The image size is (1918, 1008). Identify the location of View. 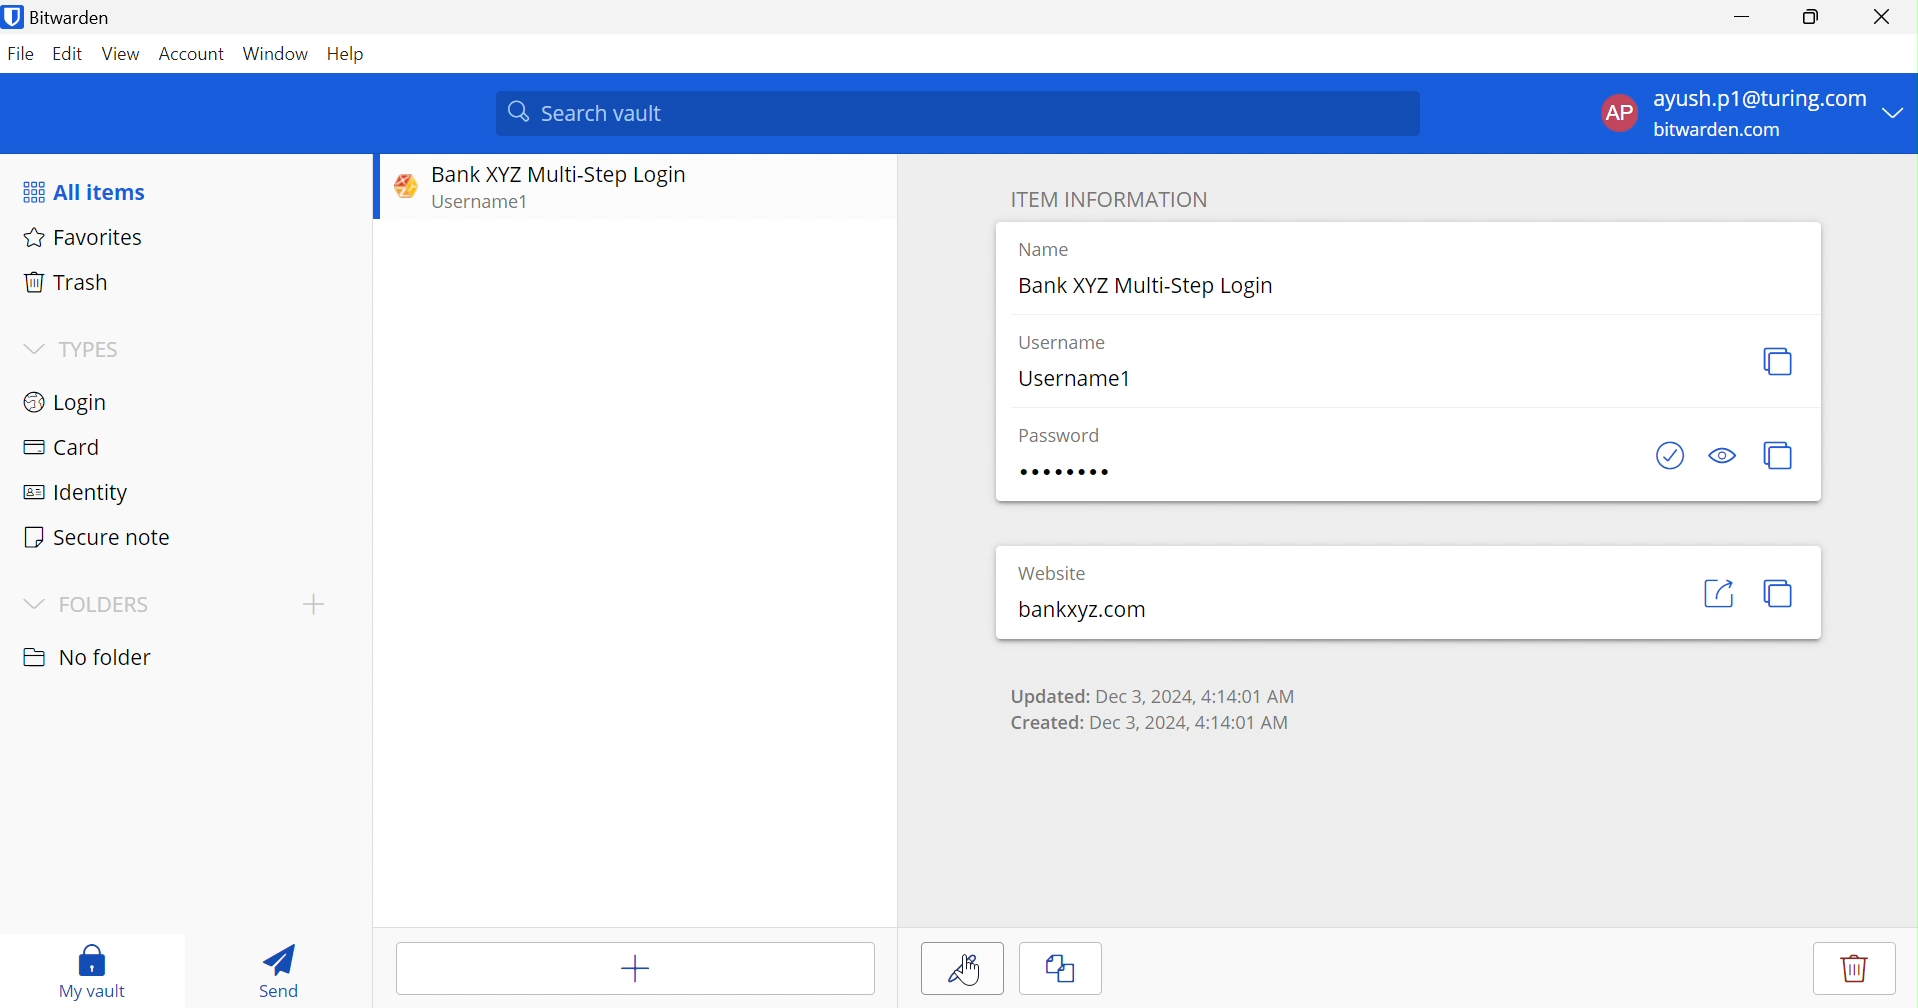
(122, 54).